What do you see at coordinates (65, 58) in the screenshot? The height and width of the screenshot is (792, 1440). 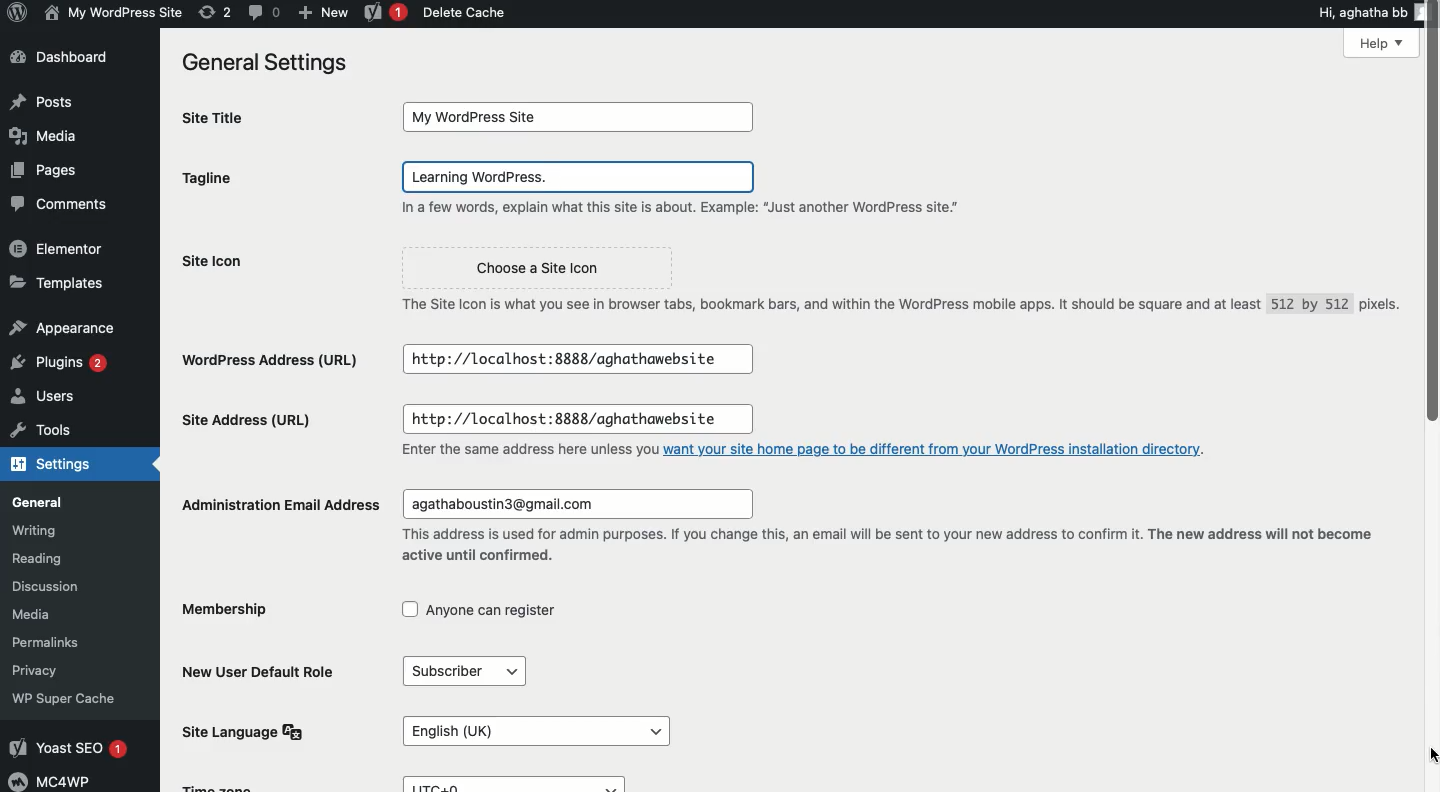 I see `Dashboard` at bounding box center [65, 58].